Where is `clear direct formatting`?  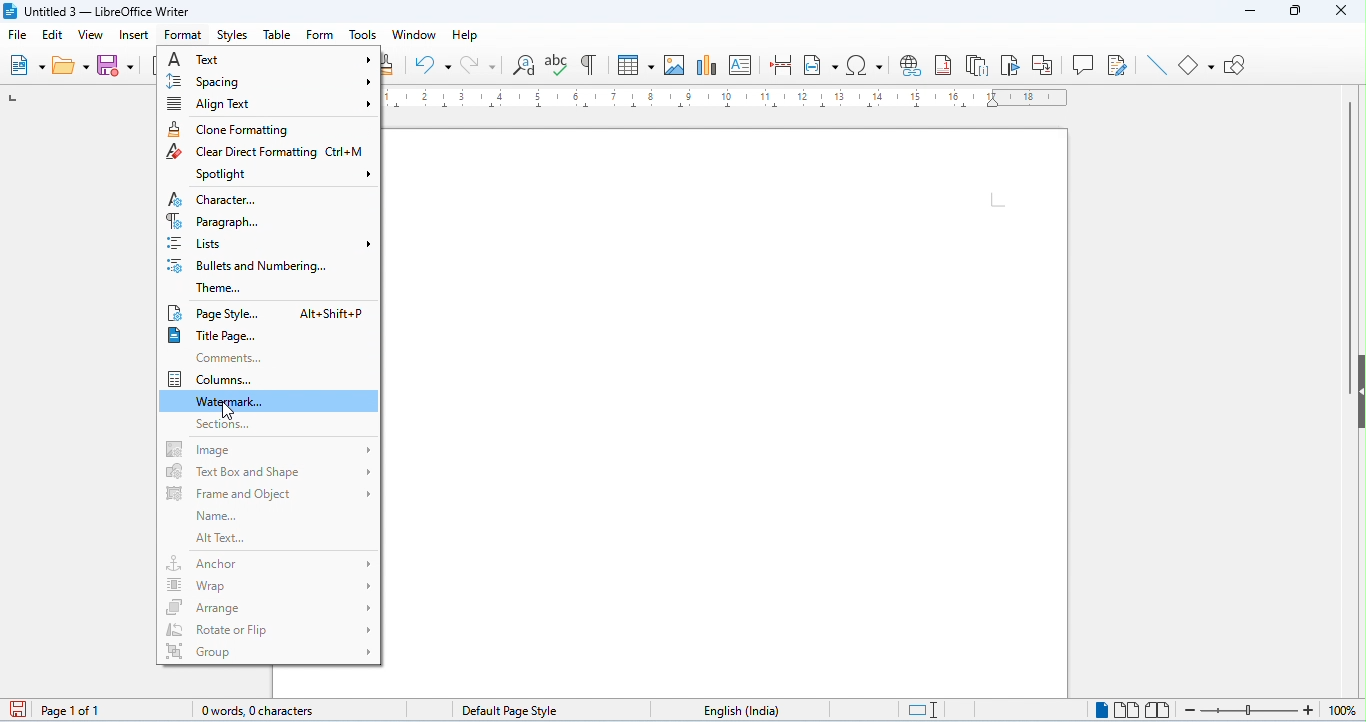 clear direct formatting is located at coordinates (269, 152).